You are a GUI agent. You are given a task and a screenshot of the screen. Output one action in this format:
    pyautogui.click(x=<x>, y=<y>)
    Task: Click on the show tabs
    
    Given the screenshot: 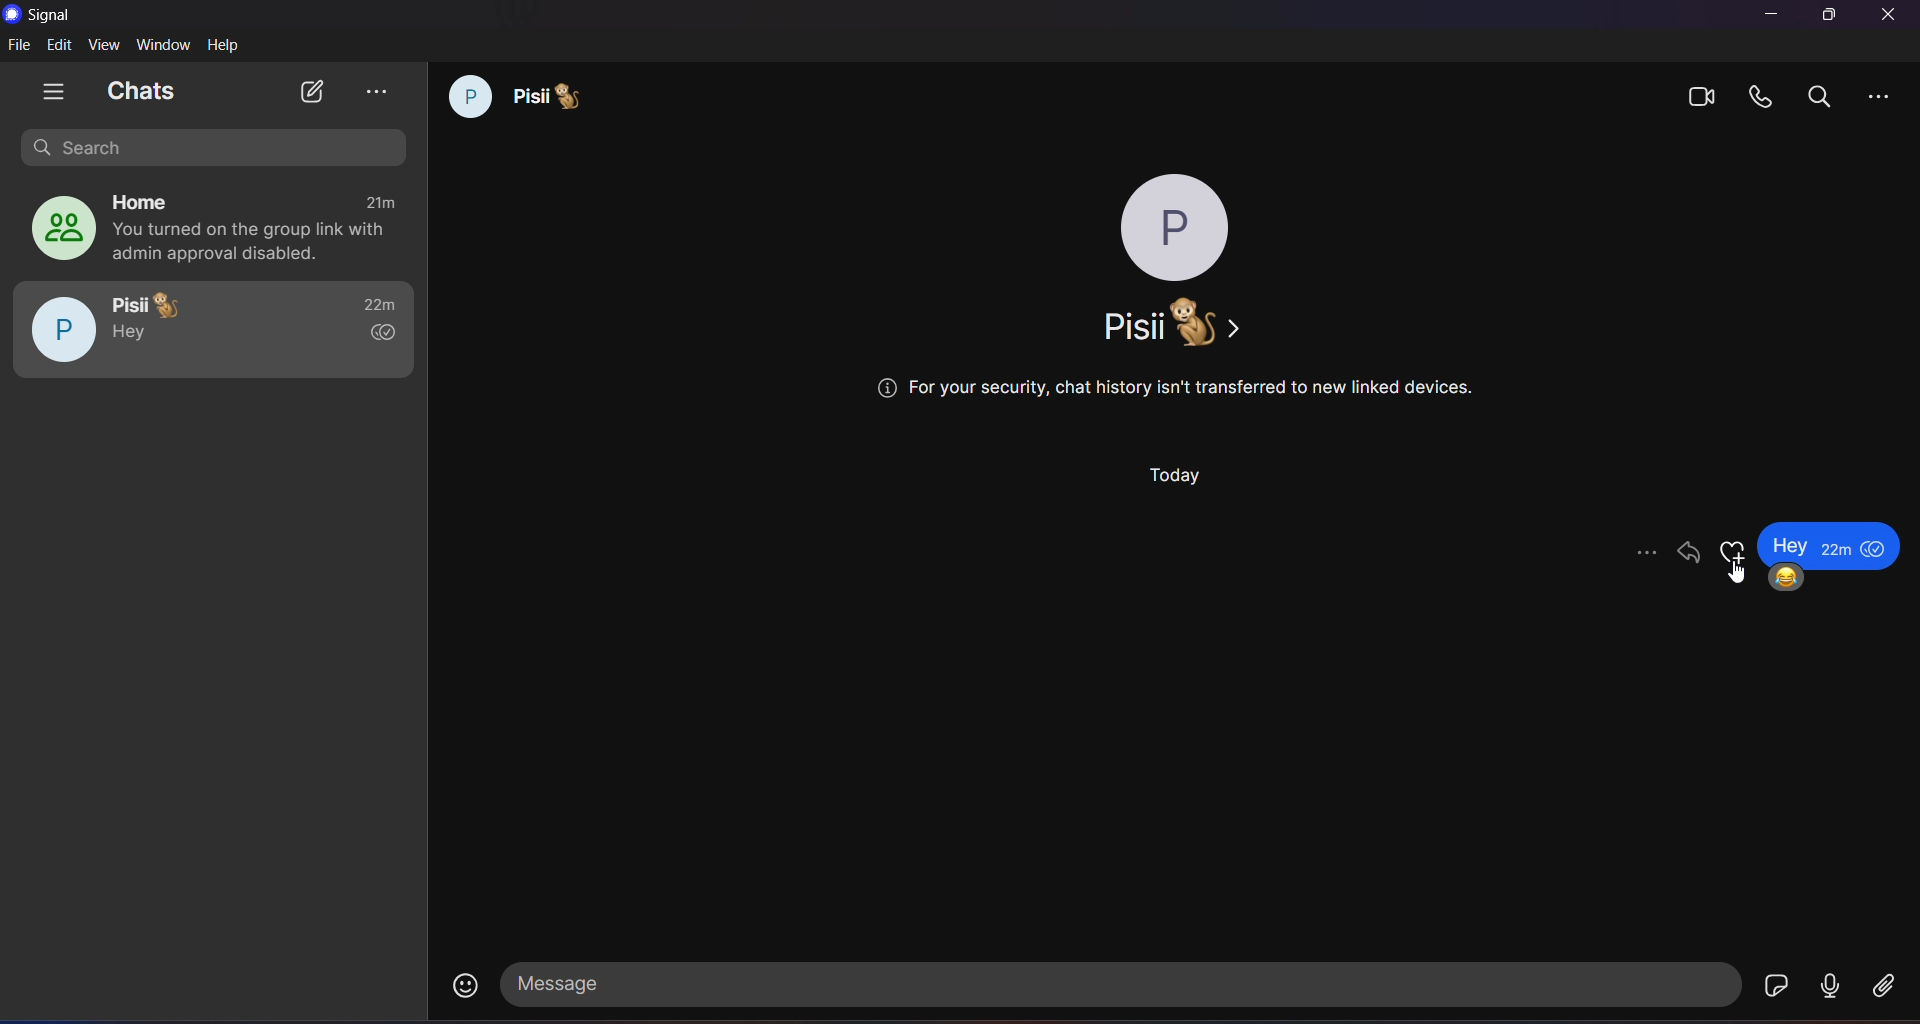 What is the action you would take?
    pyautogui.click(x=55, y=94)
    